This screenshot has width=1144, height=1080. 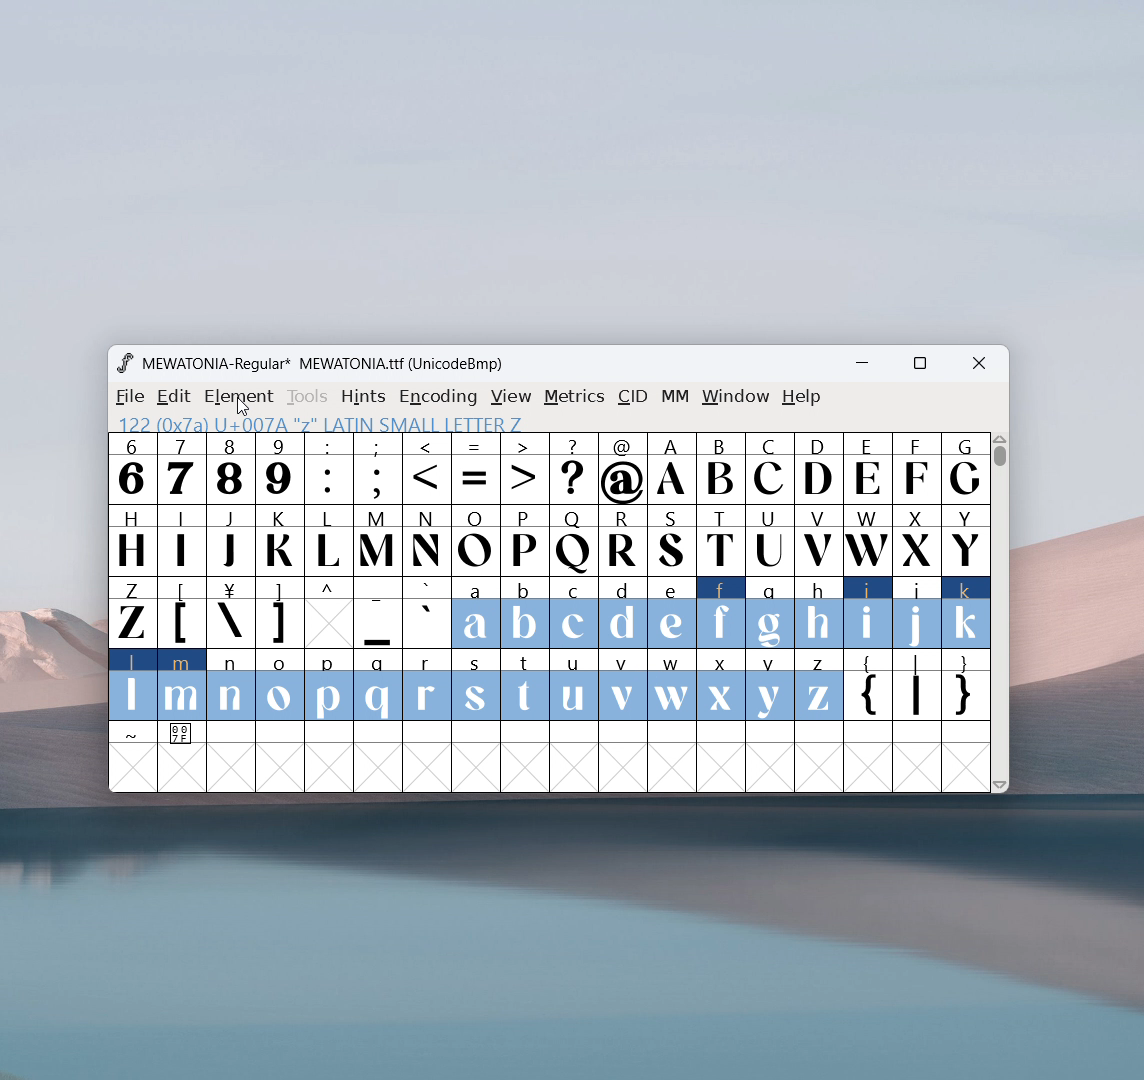 I want to click on ], so click(x=279, y=613).